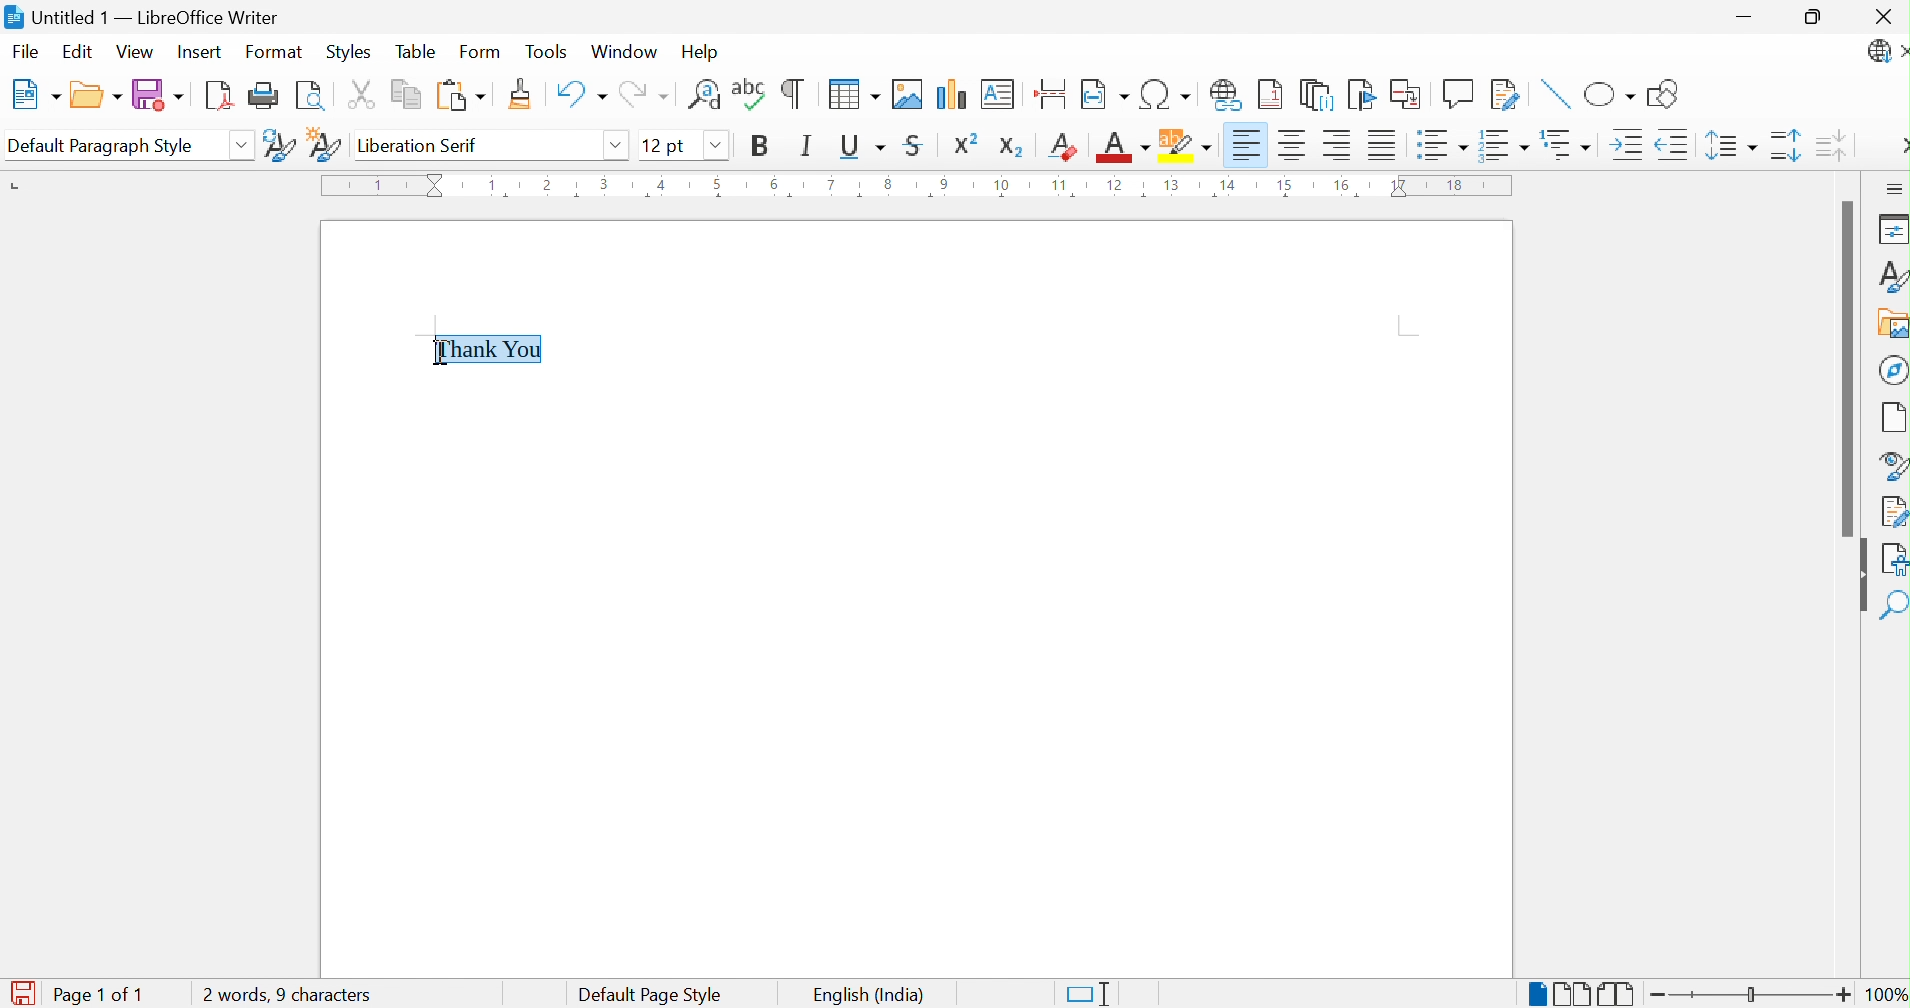 Image resolution: width=1910 pixels, height=1008 pixels. I want to click on Navigator, so click(1892, 369).